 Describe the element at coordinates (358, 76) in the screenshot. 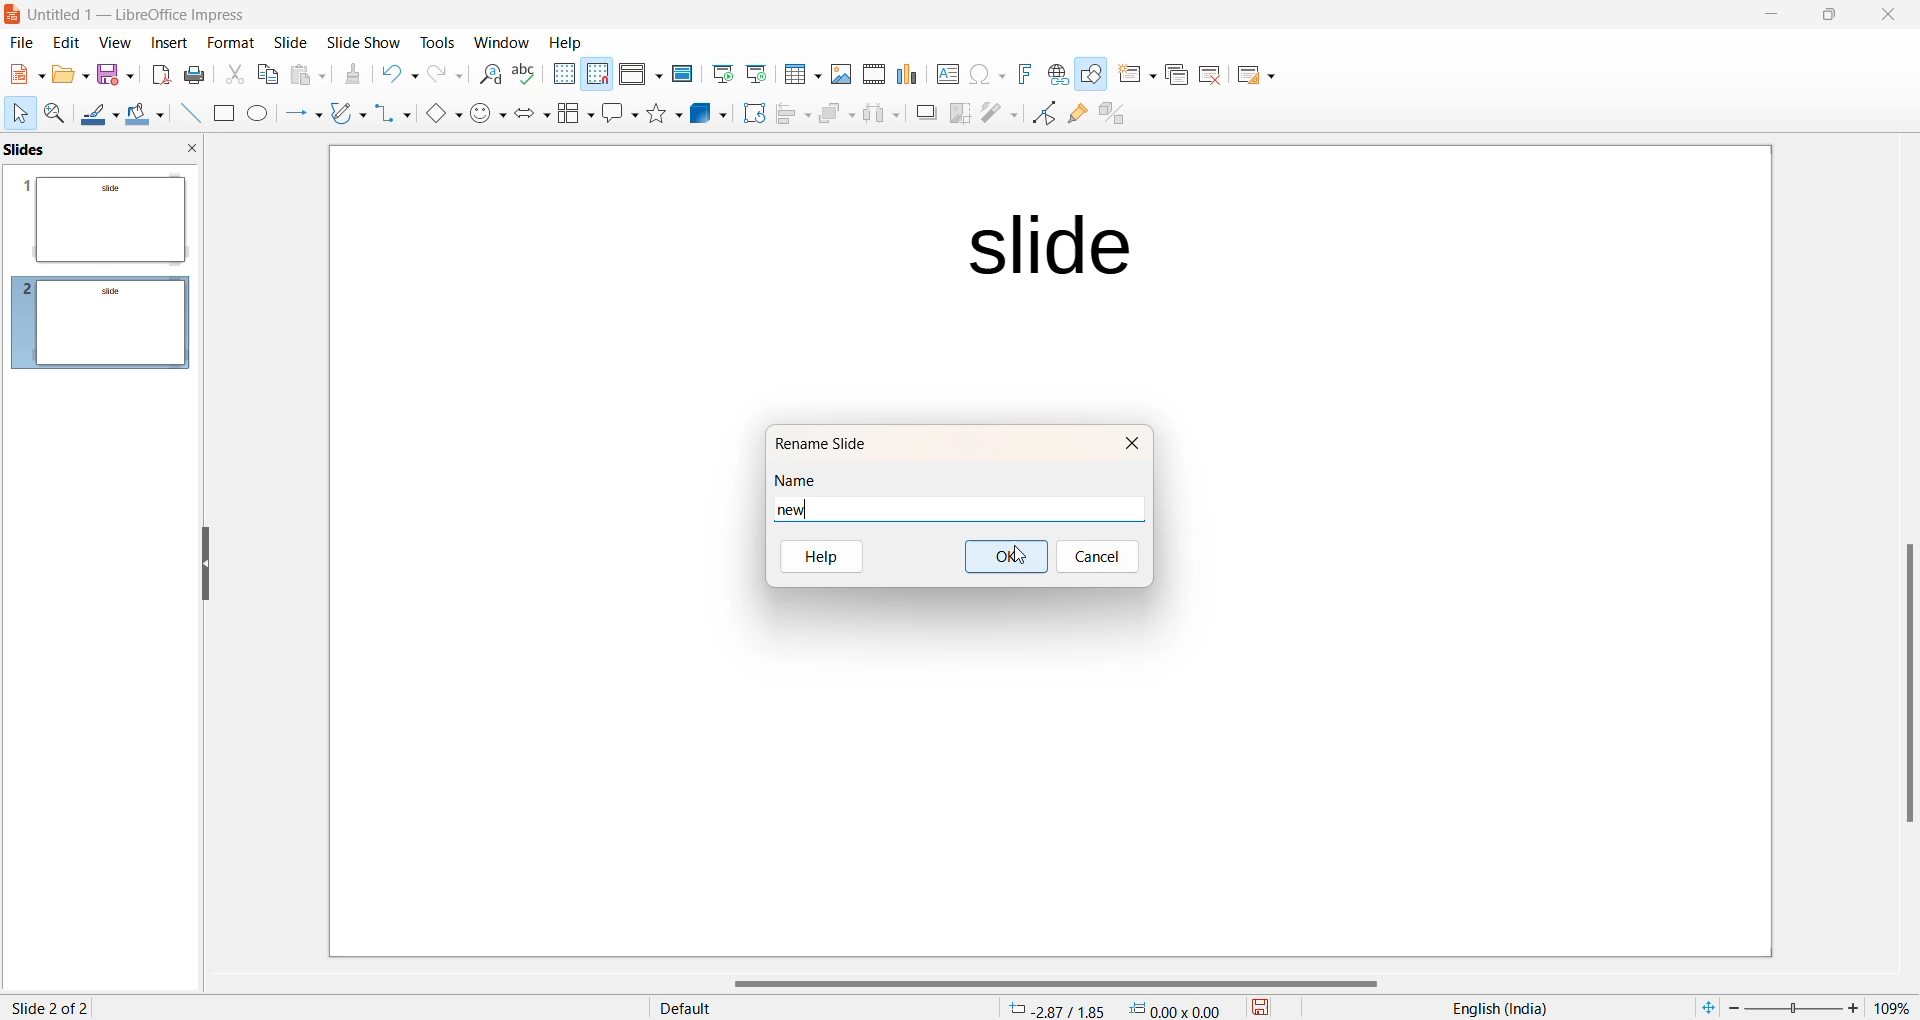

I see `Clone formatting` at that location.